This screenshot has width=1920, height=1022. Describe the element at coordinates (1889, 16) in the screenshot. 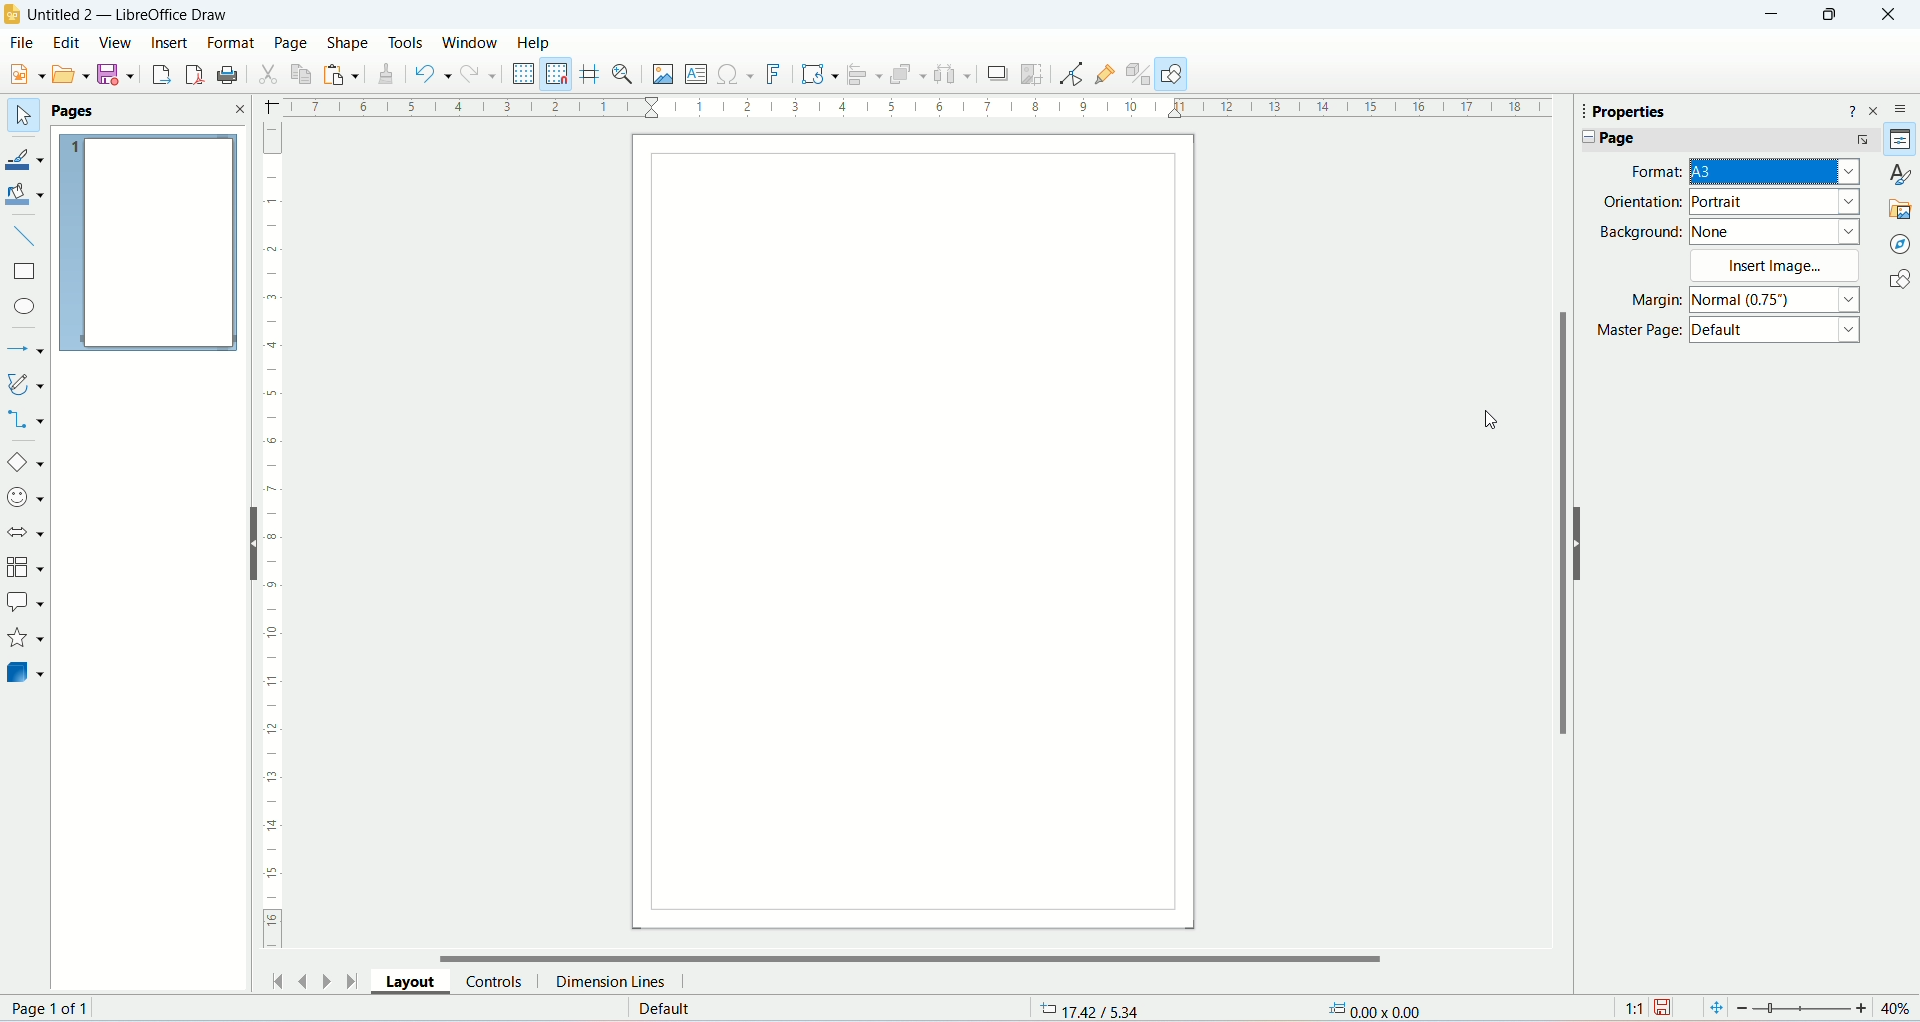

I see `close` at that location.